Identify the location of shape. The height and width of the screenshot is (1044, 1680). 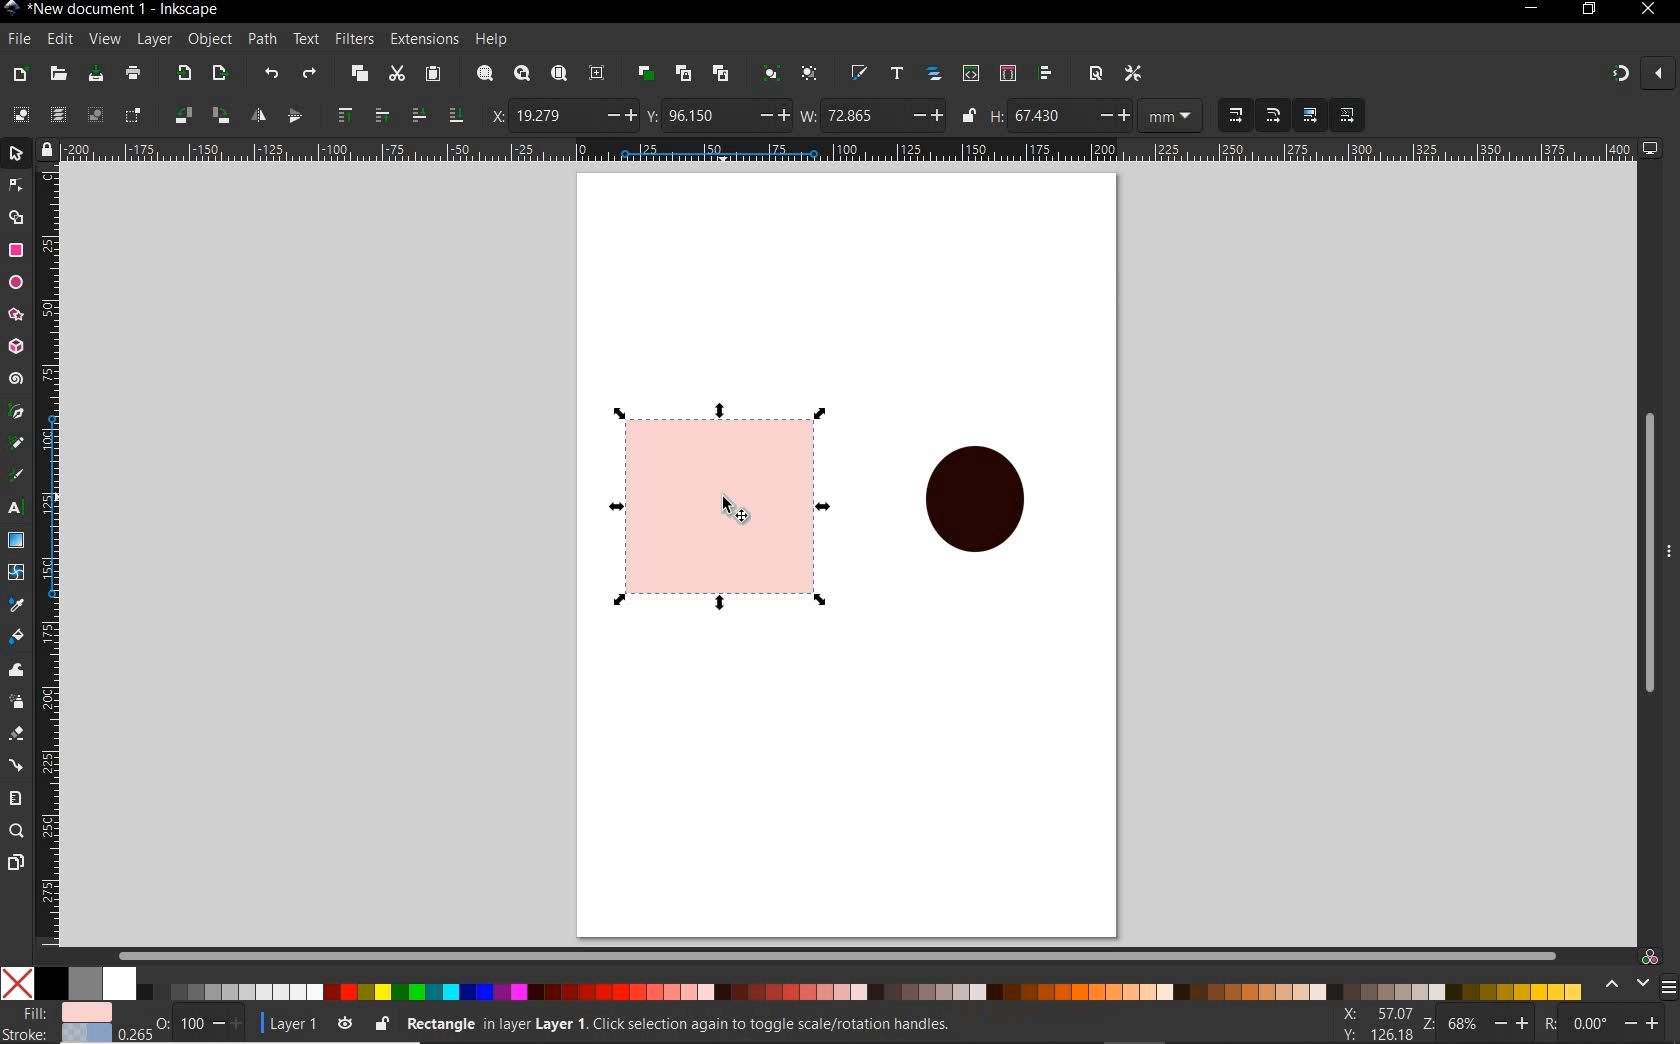
(981, 509).